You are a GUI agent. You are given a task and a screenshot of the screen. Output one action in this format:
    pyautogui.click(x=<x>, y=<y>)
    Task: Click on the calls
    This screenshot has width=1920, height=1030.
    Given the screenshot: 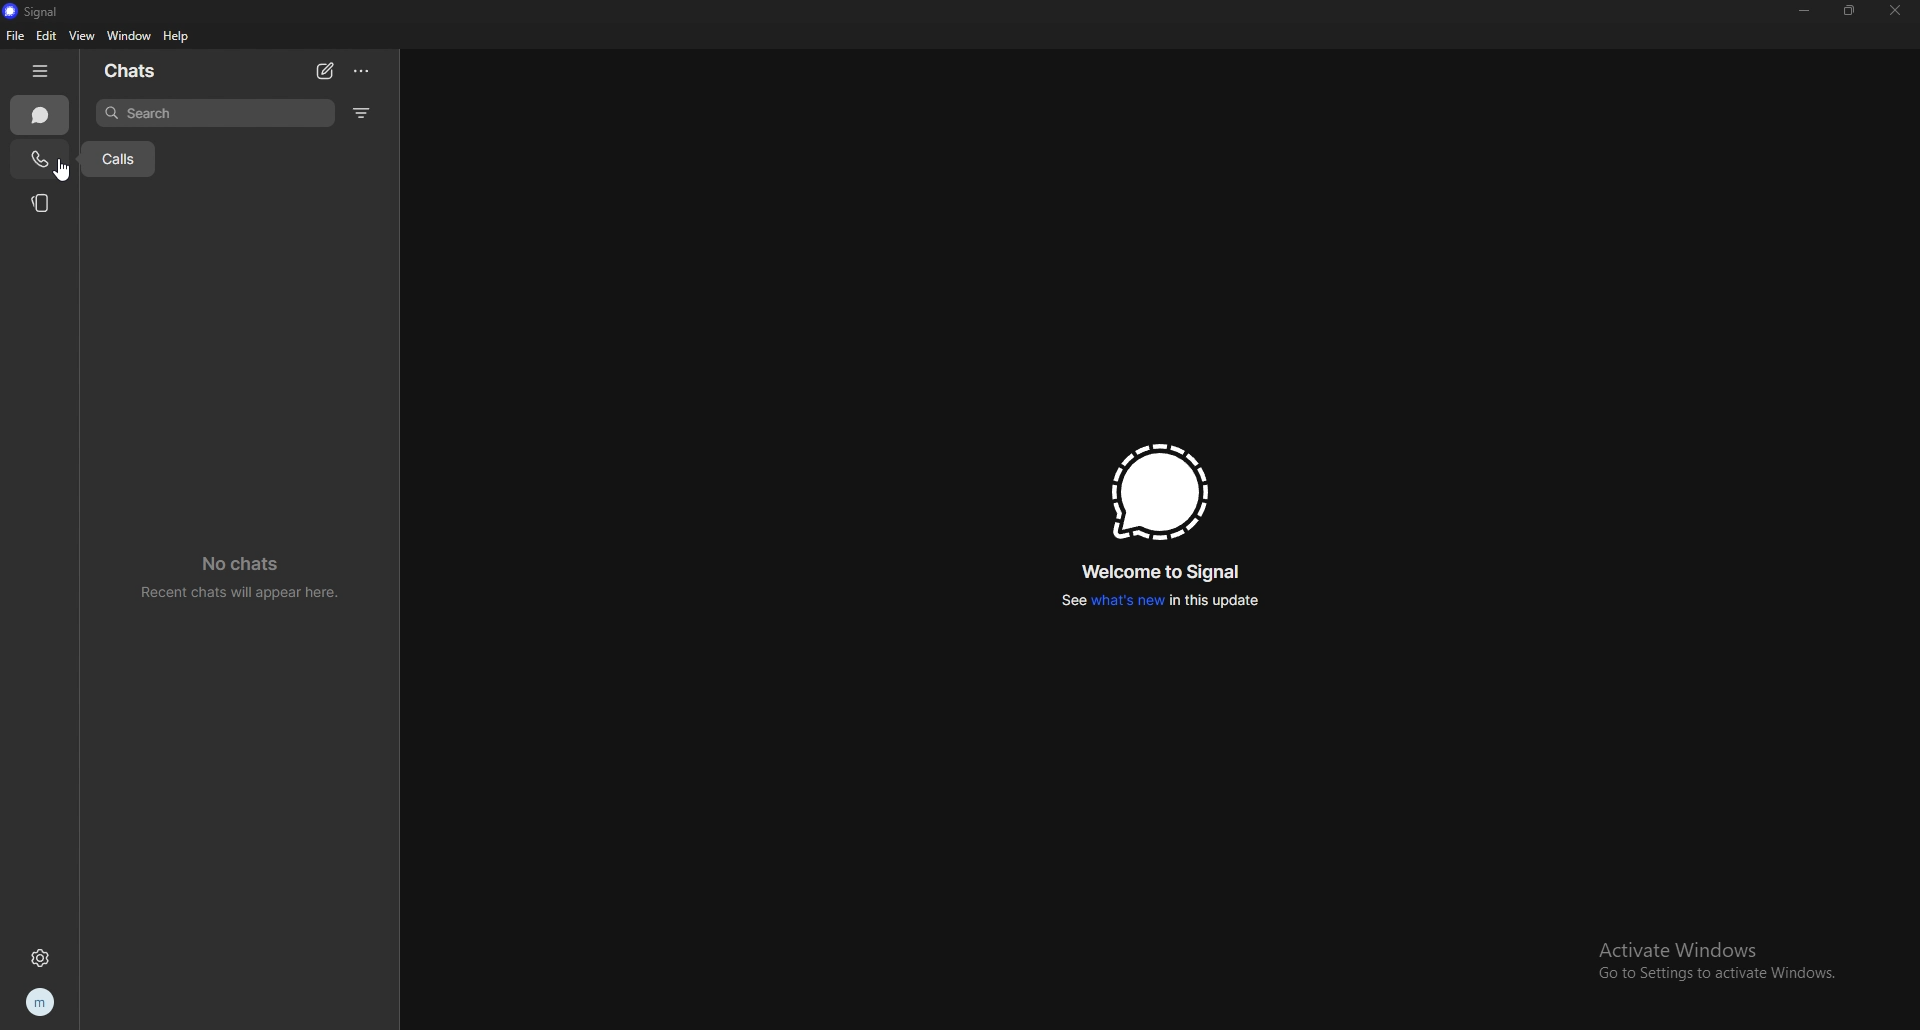 What is the action you would take?
    pyautogui.click(x=41, y=158)
    